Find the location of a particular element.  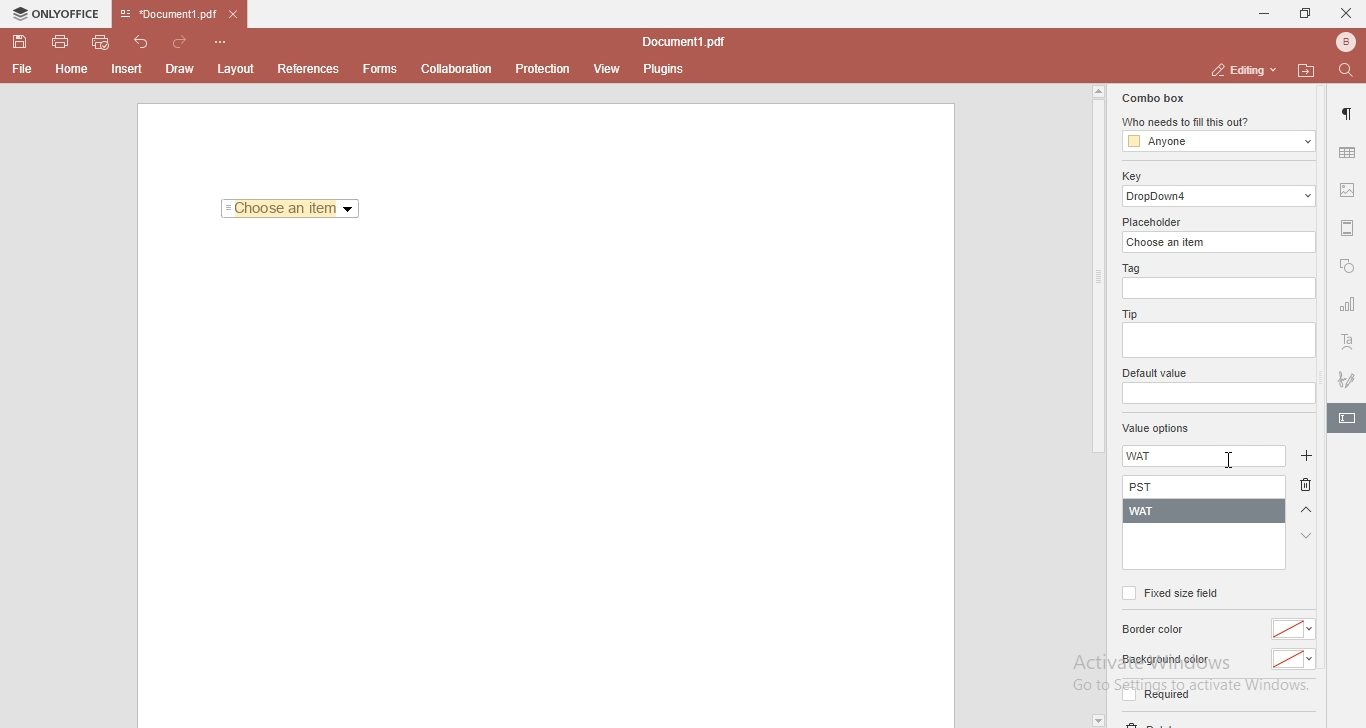

Draw is located at coordinates (184, 68).